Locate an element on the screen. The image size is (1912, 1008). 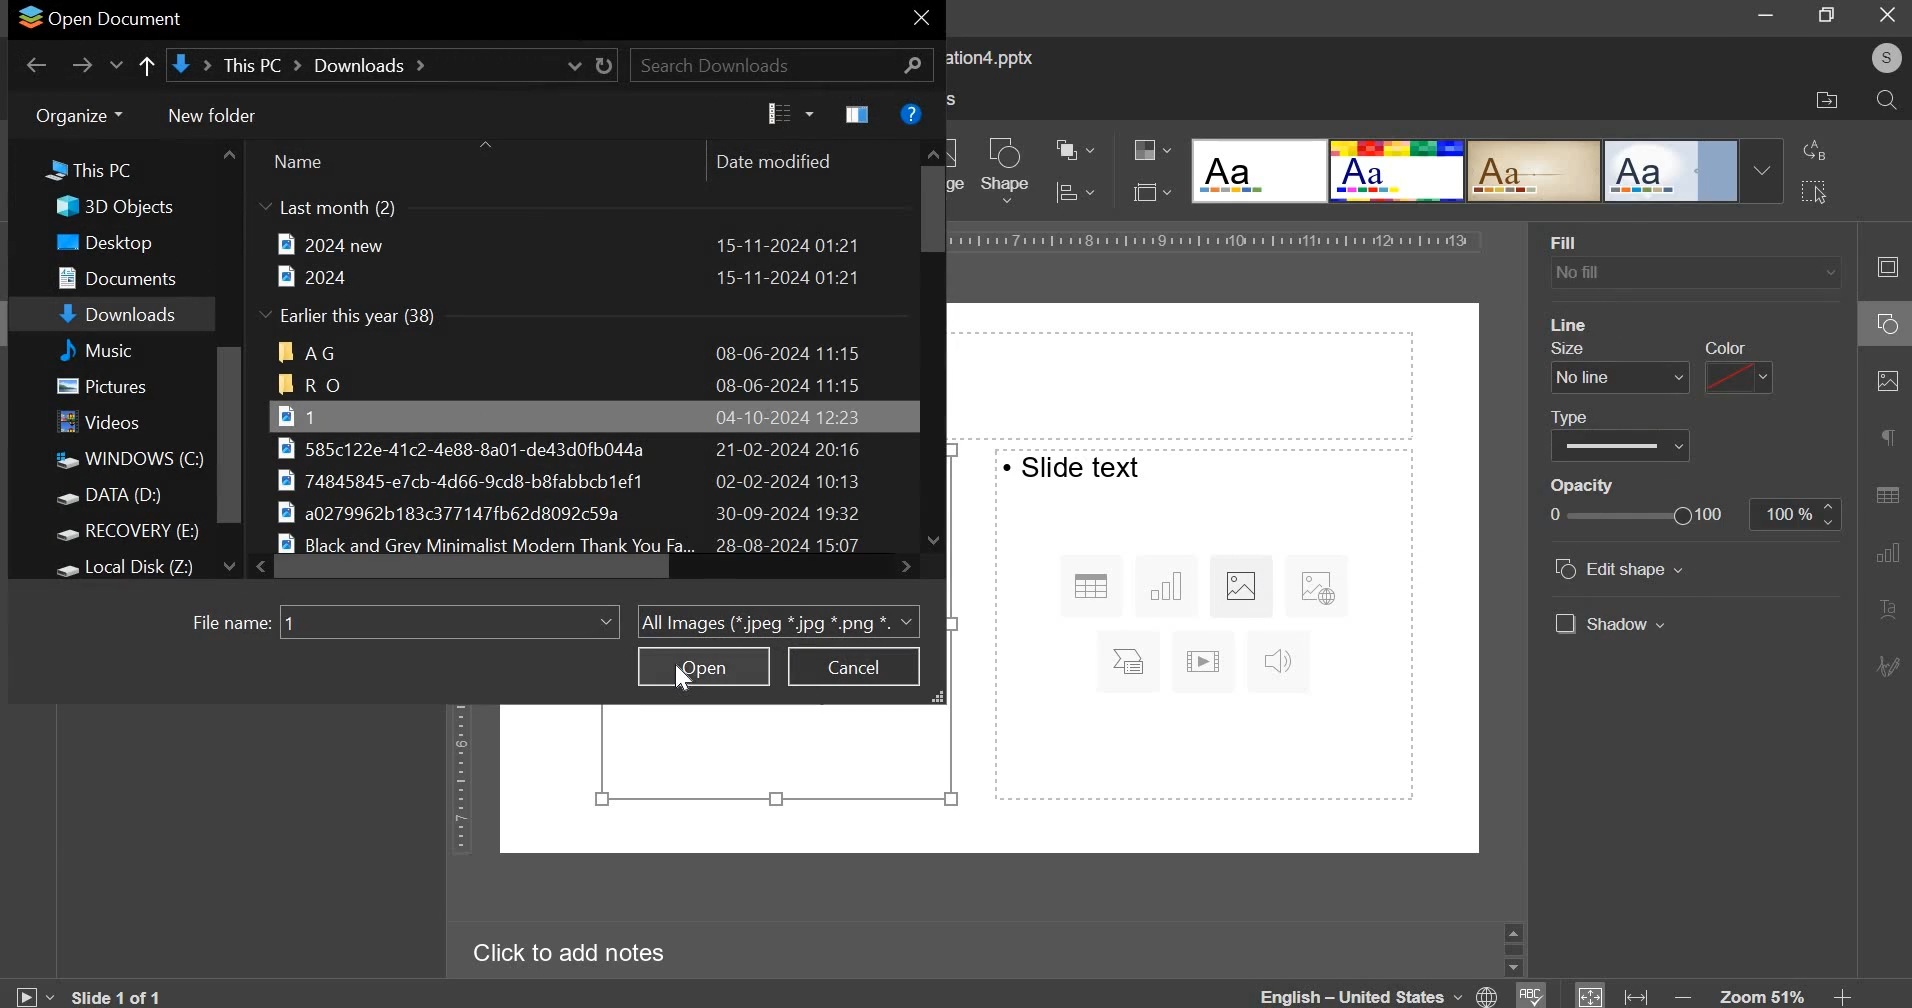
Folder  is located at coordinates (570, 385).